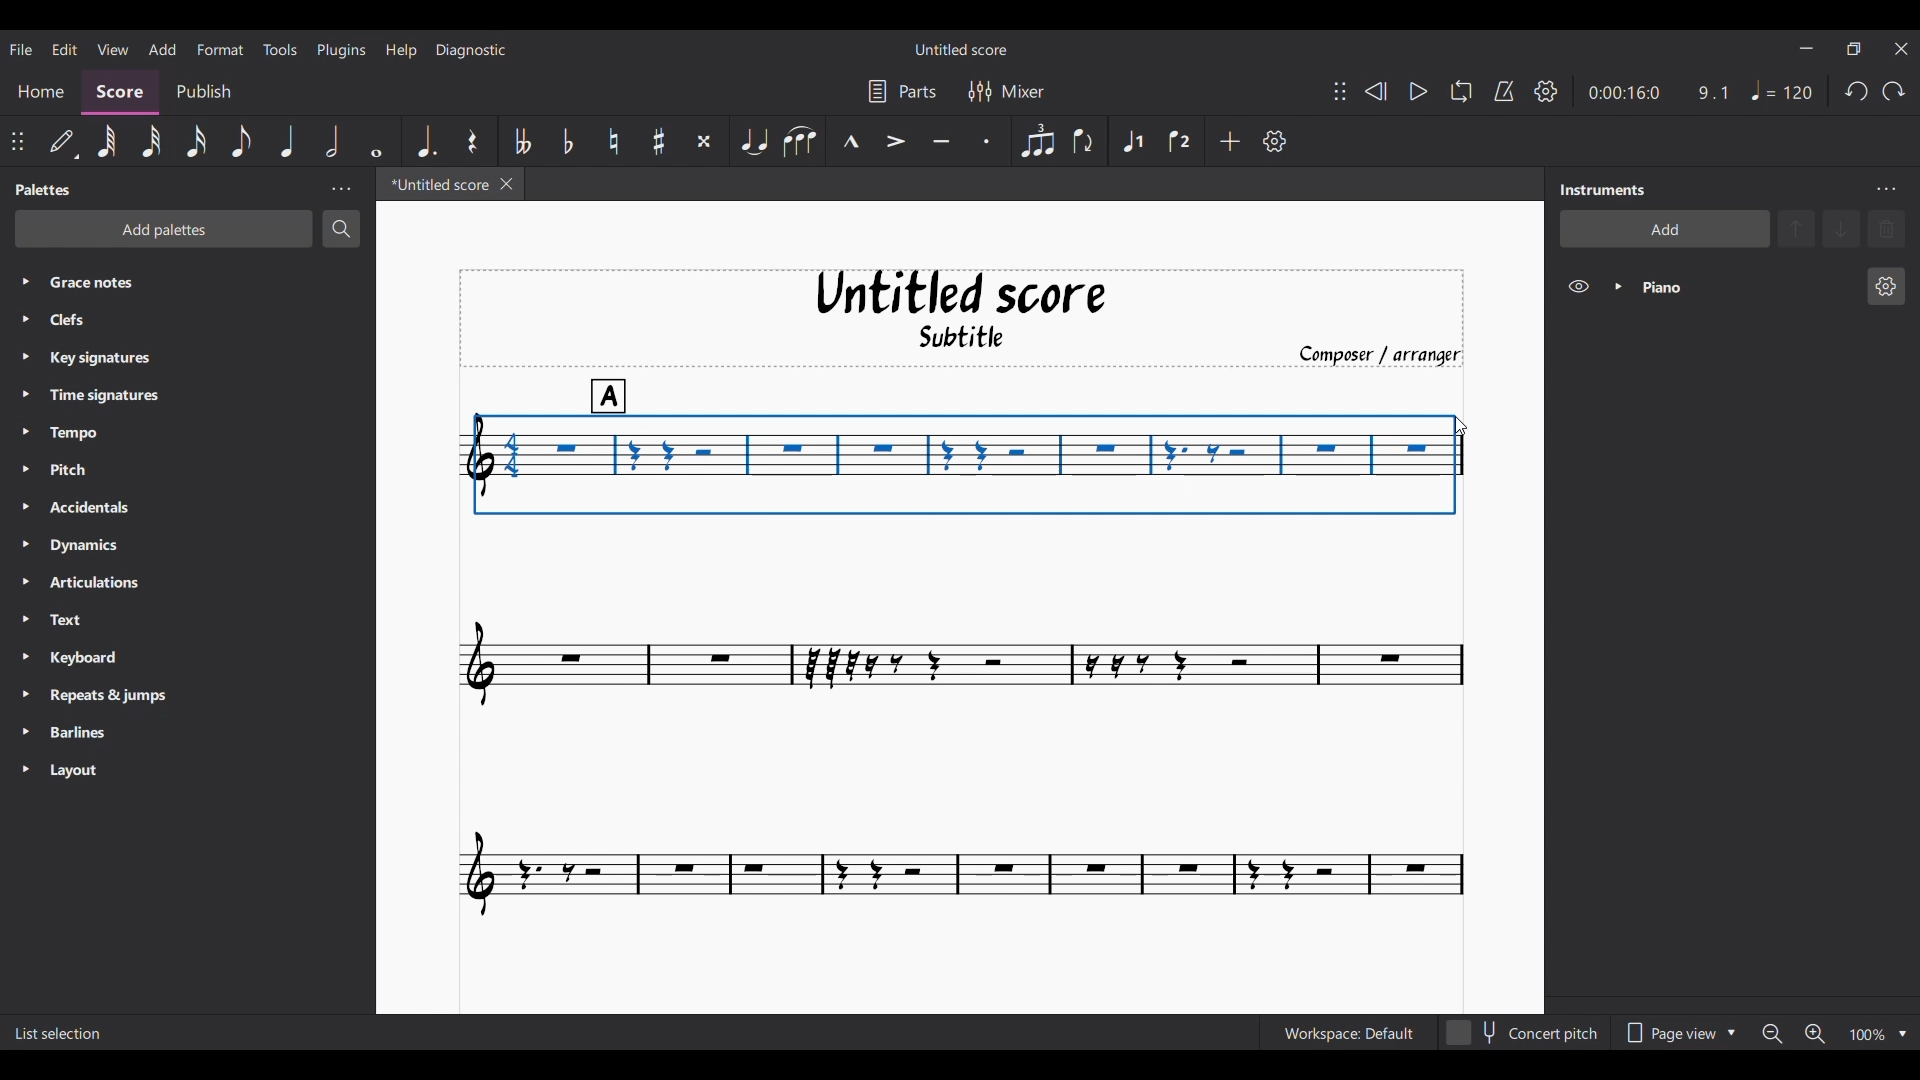  What do you see at coordinates (523, 141) in the screenshot?
I see `Toggle double flat` at bounding box center [523, 141].